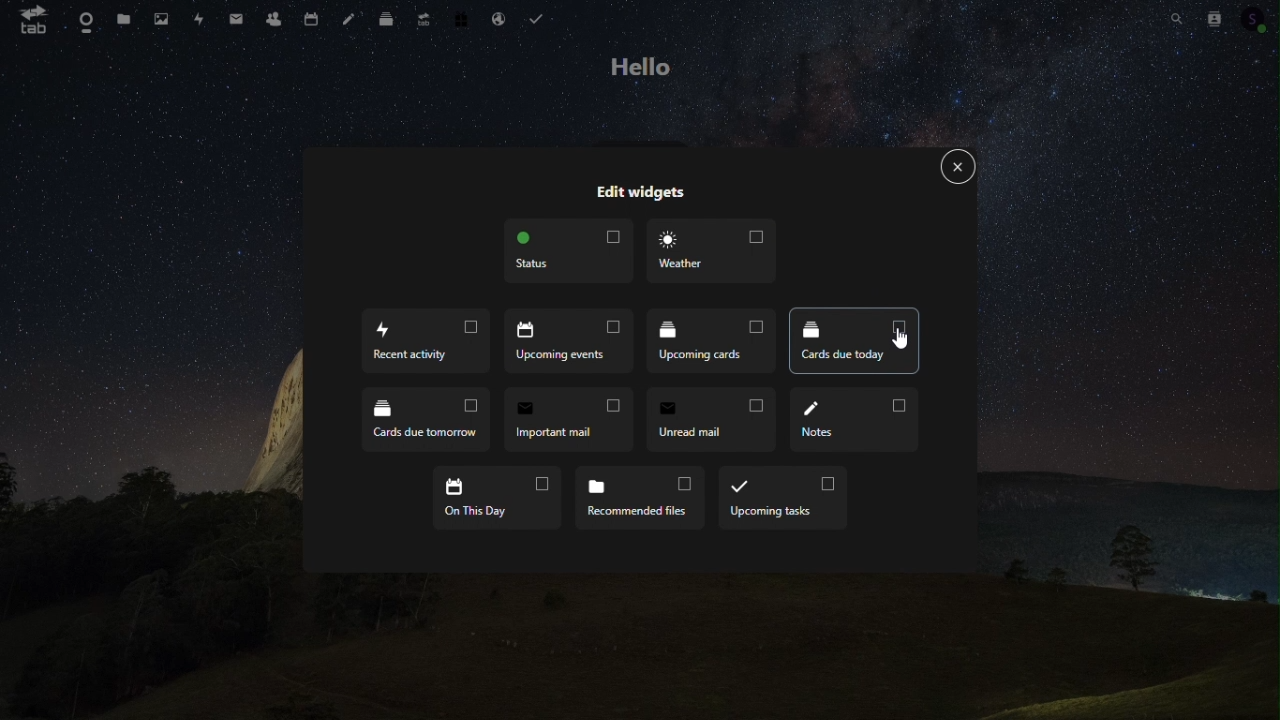  I want to click on Close, so click(956, 168).